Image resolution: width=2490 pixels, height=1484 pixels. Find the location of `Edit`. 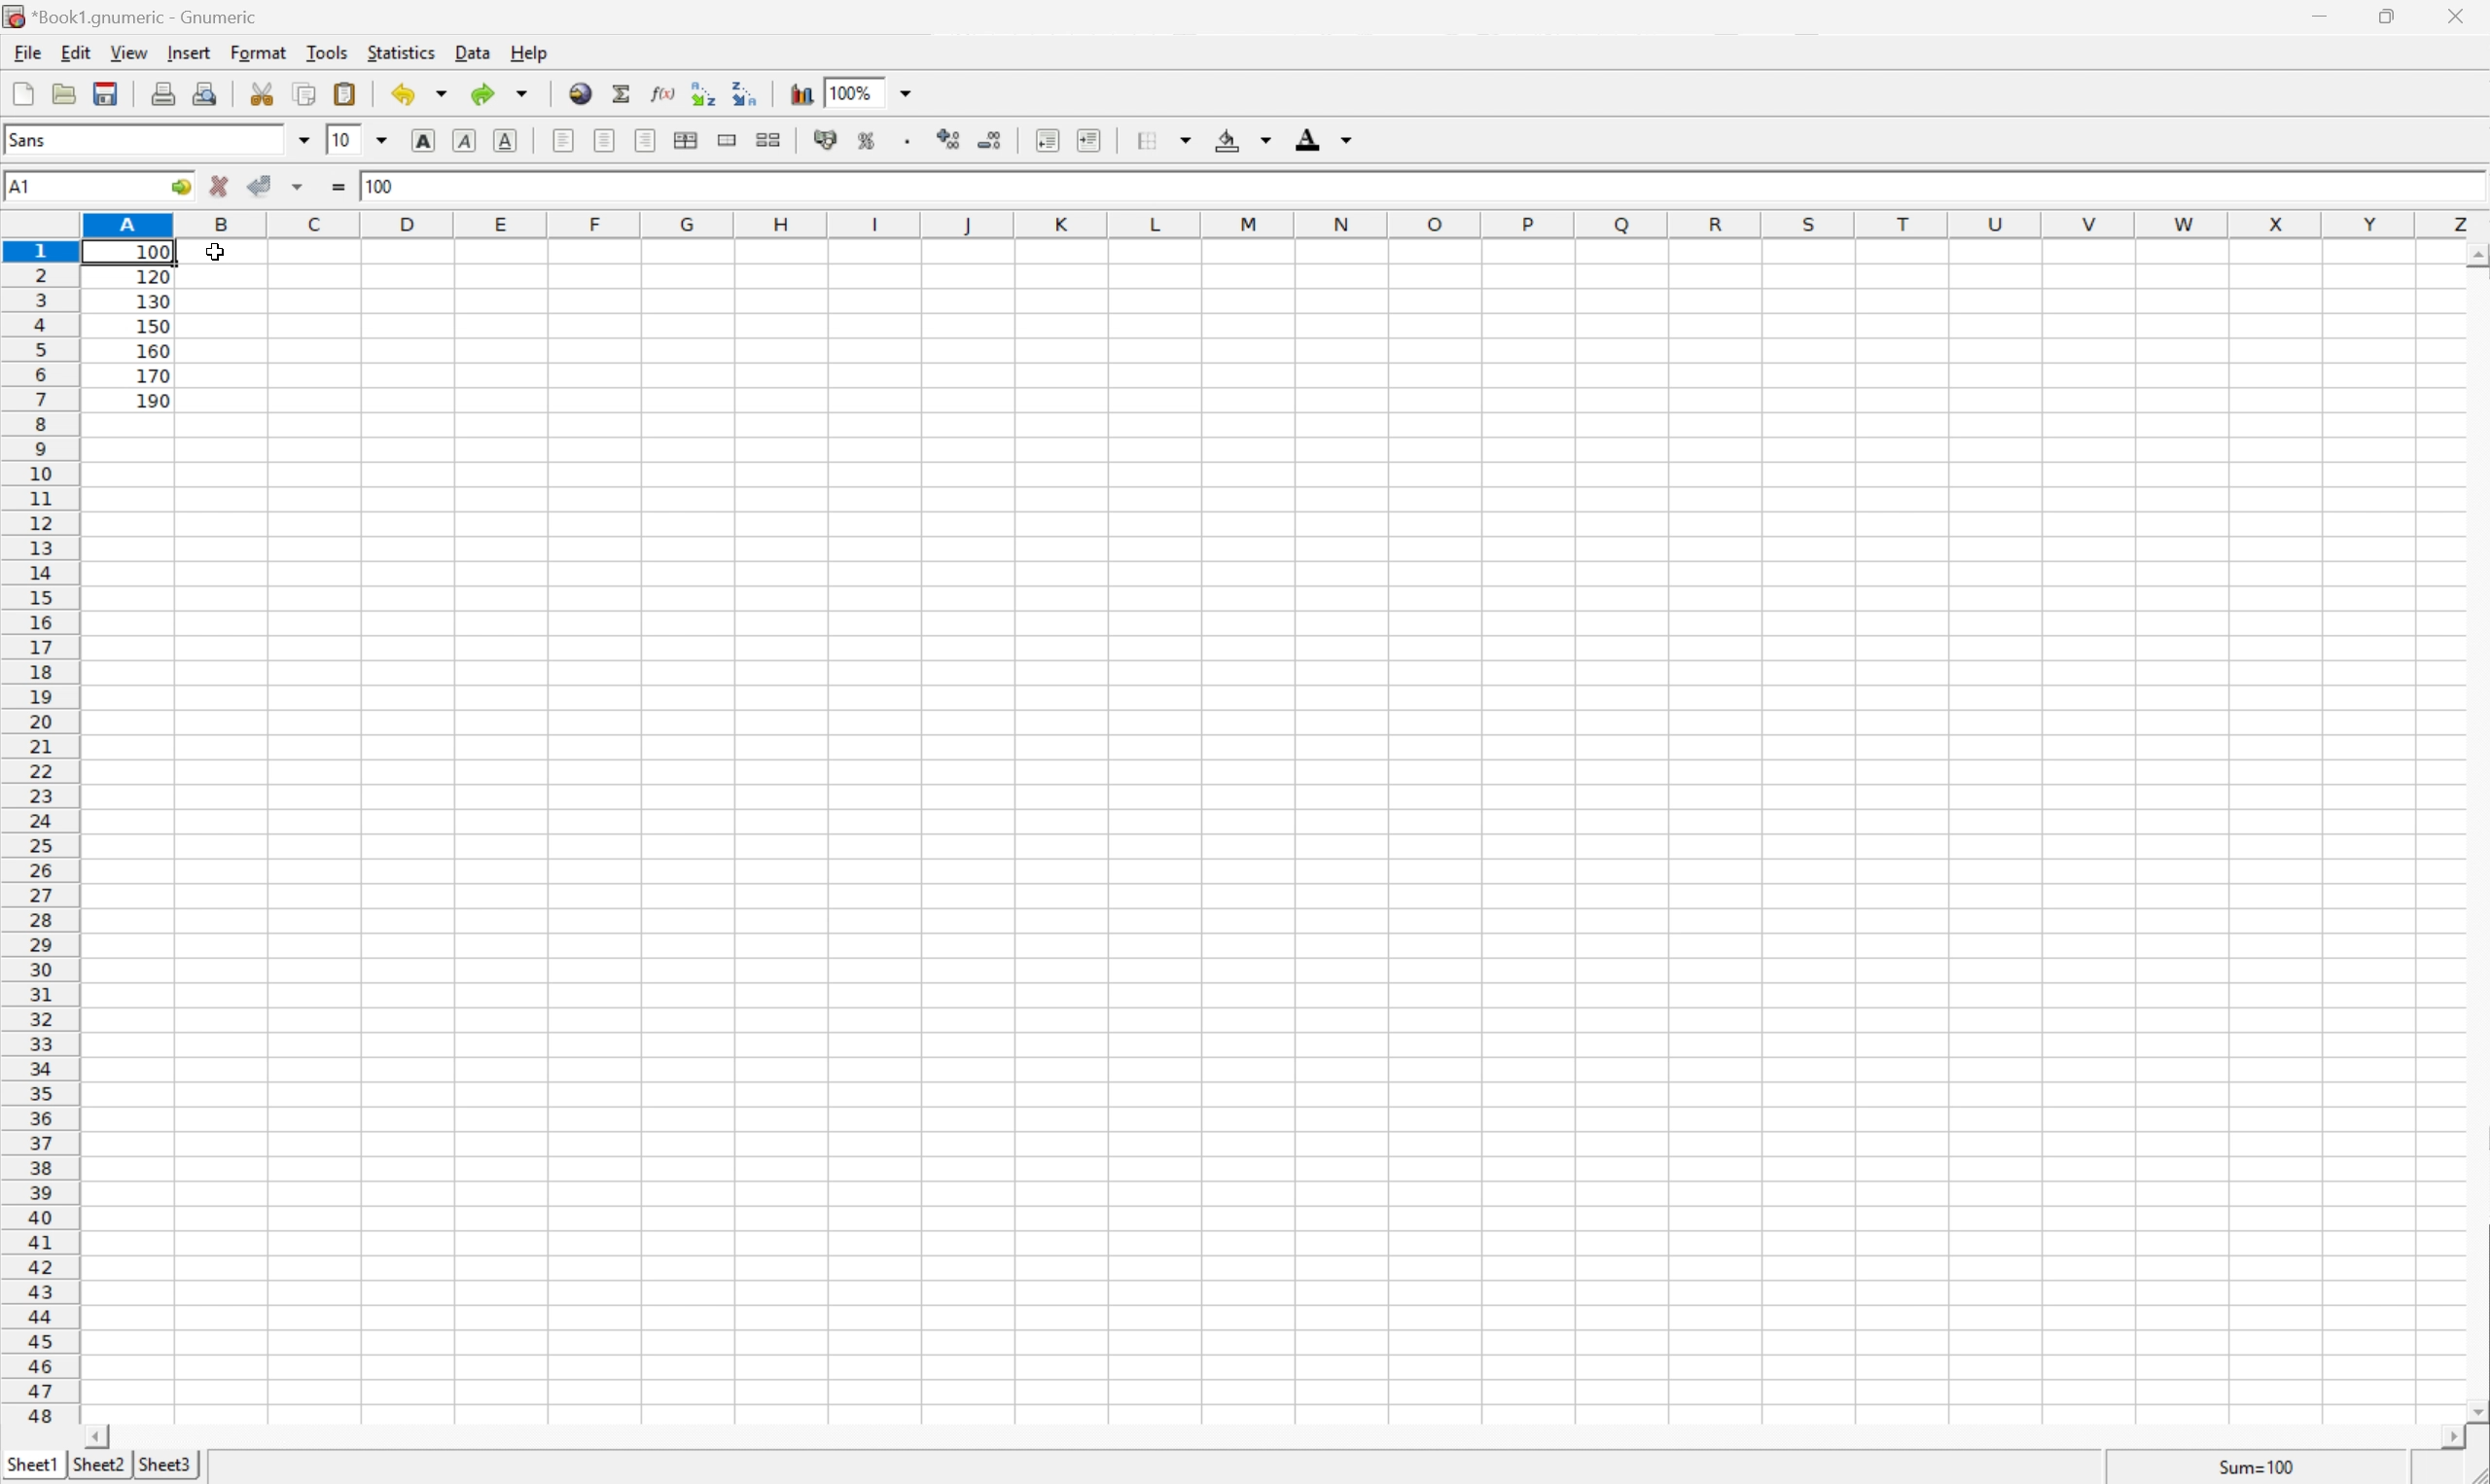

Edit is located at coordinates (80, 53).